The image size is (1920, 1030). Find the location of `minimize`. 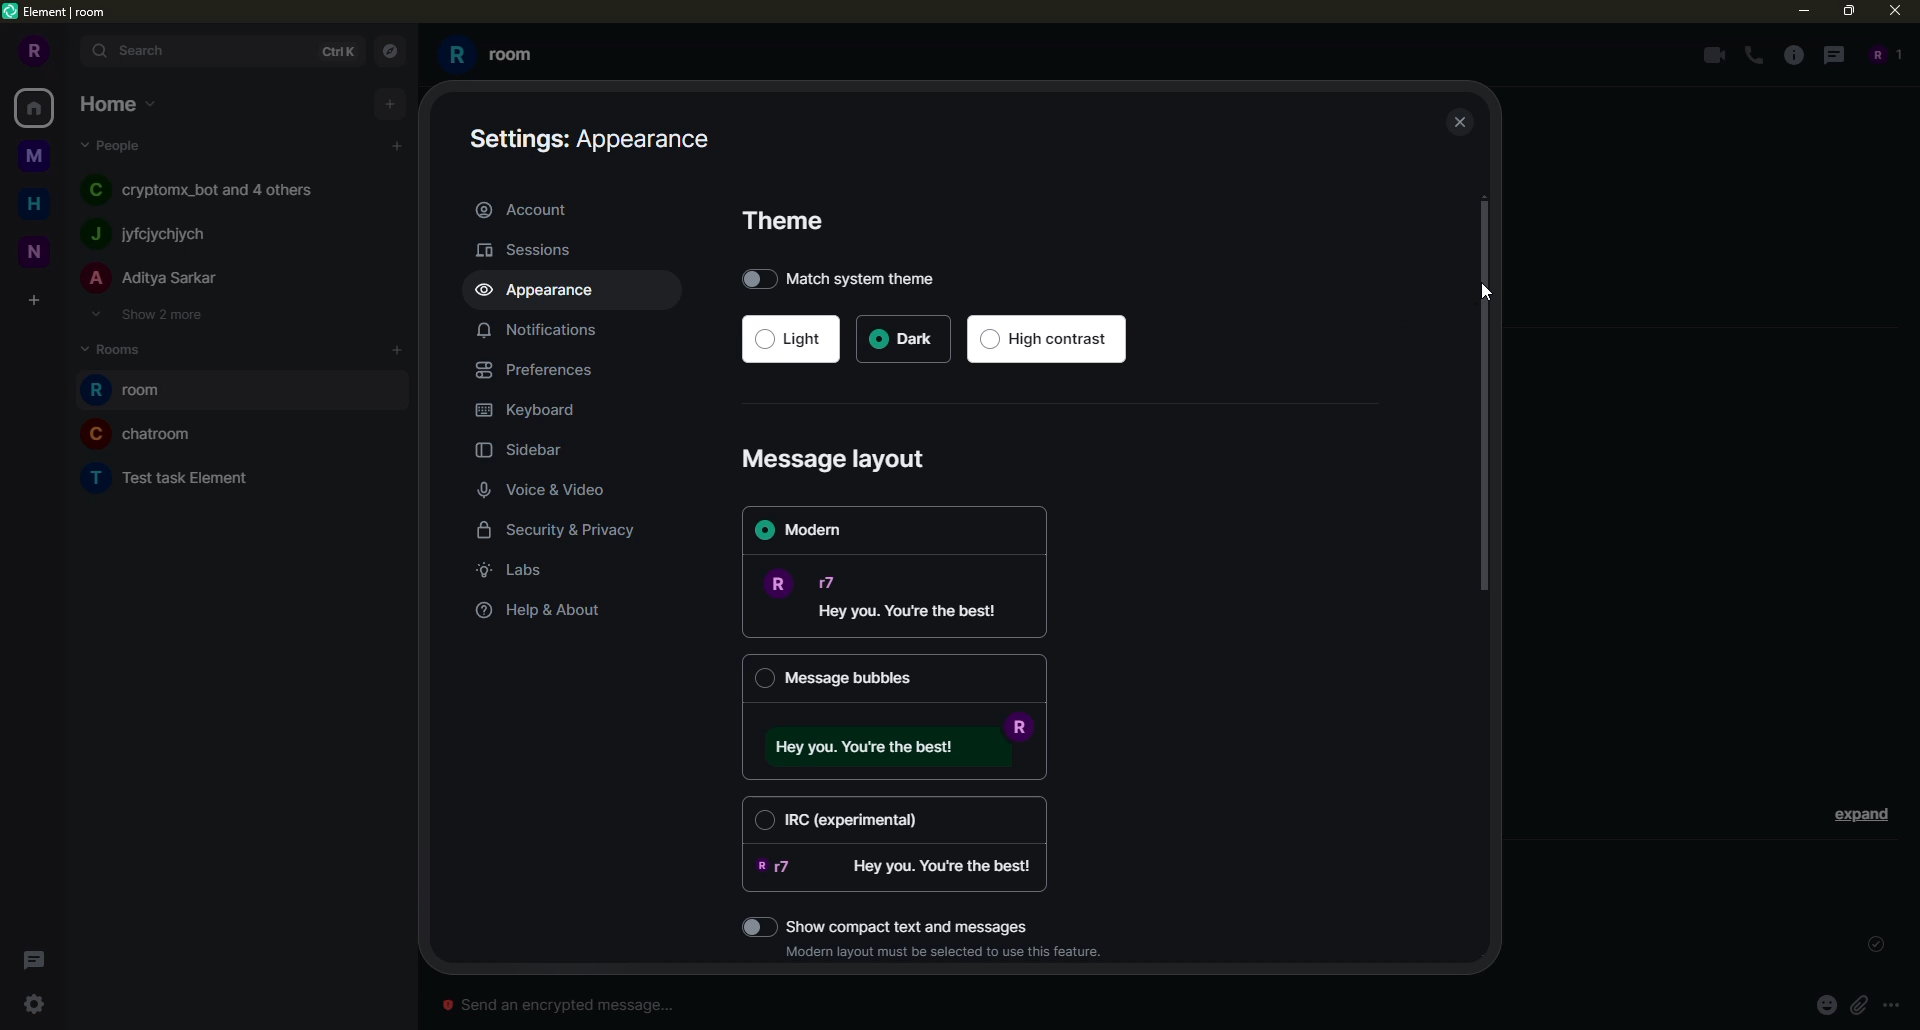

minimize is located at coordinates (1797, 10).